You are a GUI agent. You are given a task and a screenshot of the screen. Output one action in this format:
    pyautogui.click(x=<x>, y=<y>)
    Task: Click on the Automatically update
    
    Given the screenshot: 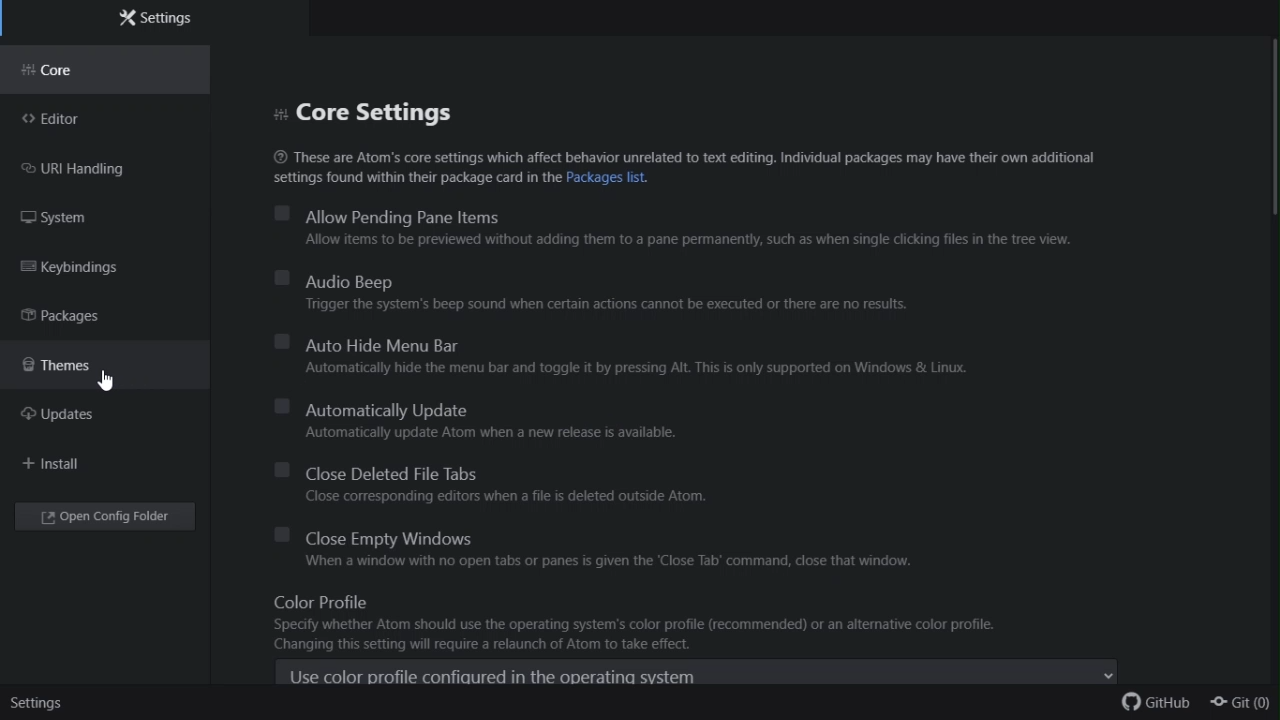 What is the action you would take?
    pyautogui.click(x=487, y=406)
    